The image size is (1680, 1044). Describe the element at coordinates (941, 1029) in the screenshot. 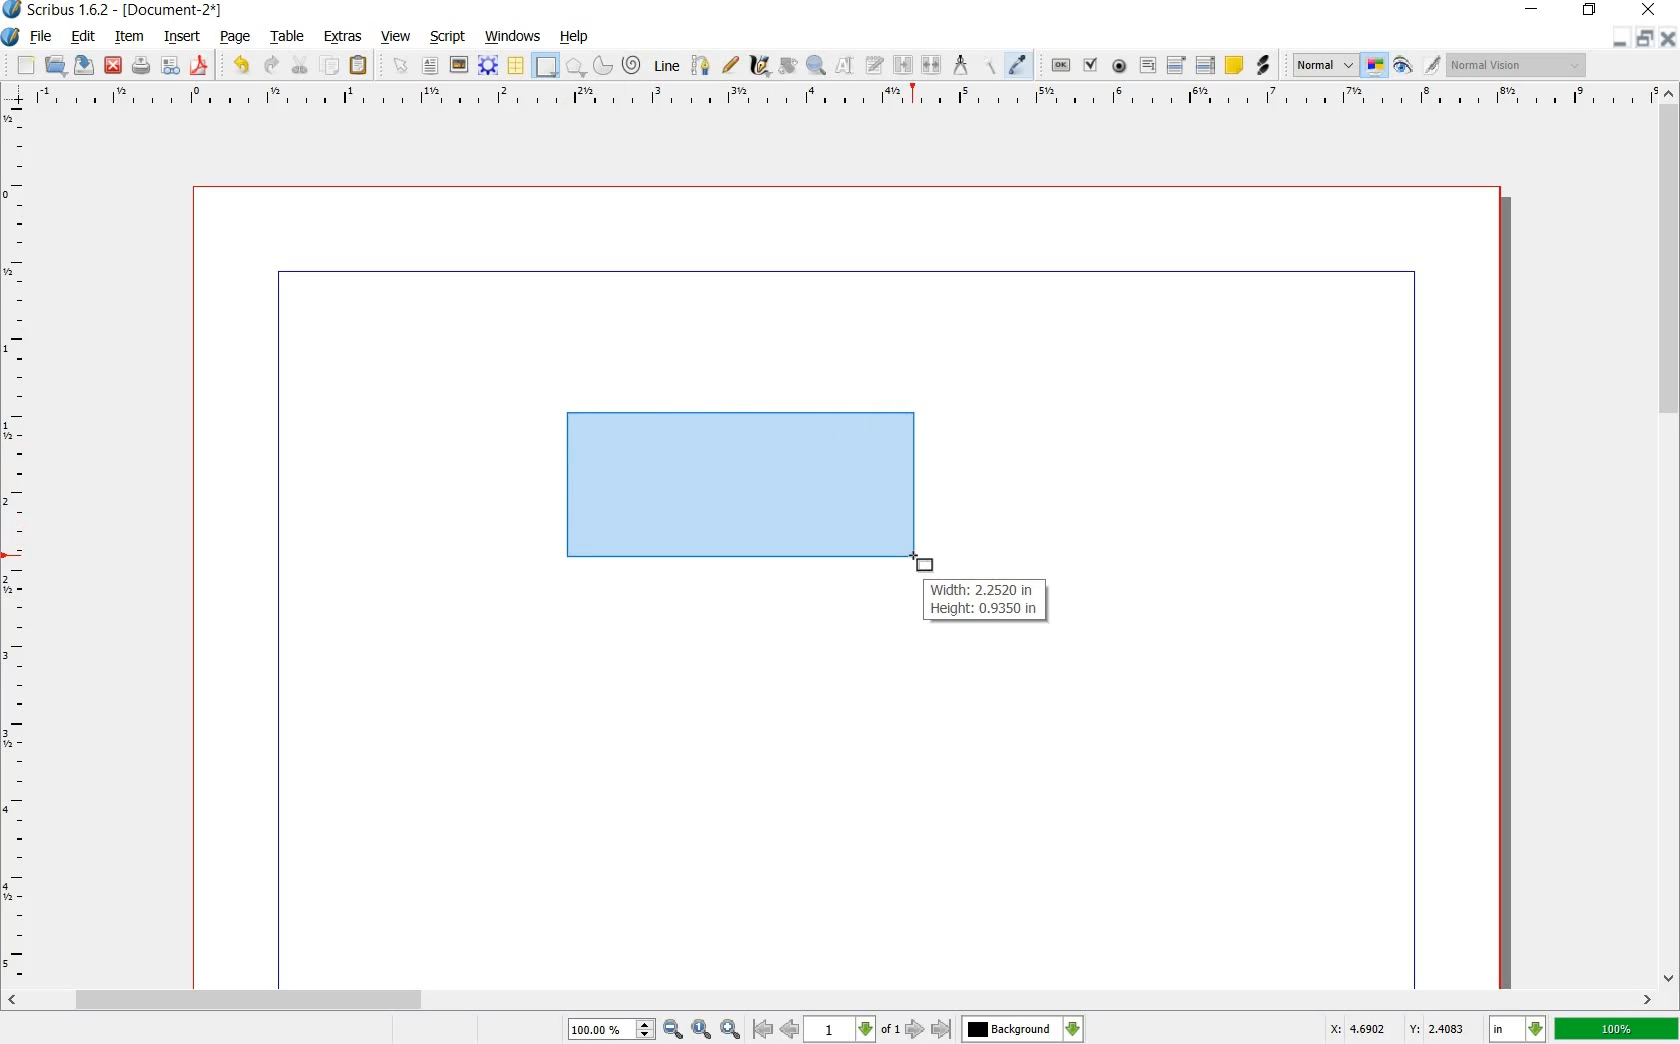

I see `go to last page` at that location.